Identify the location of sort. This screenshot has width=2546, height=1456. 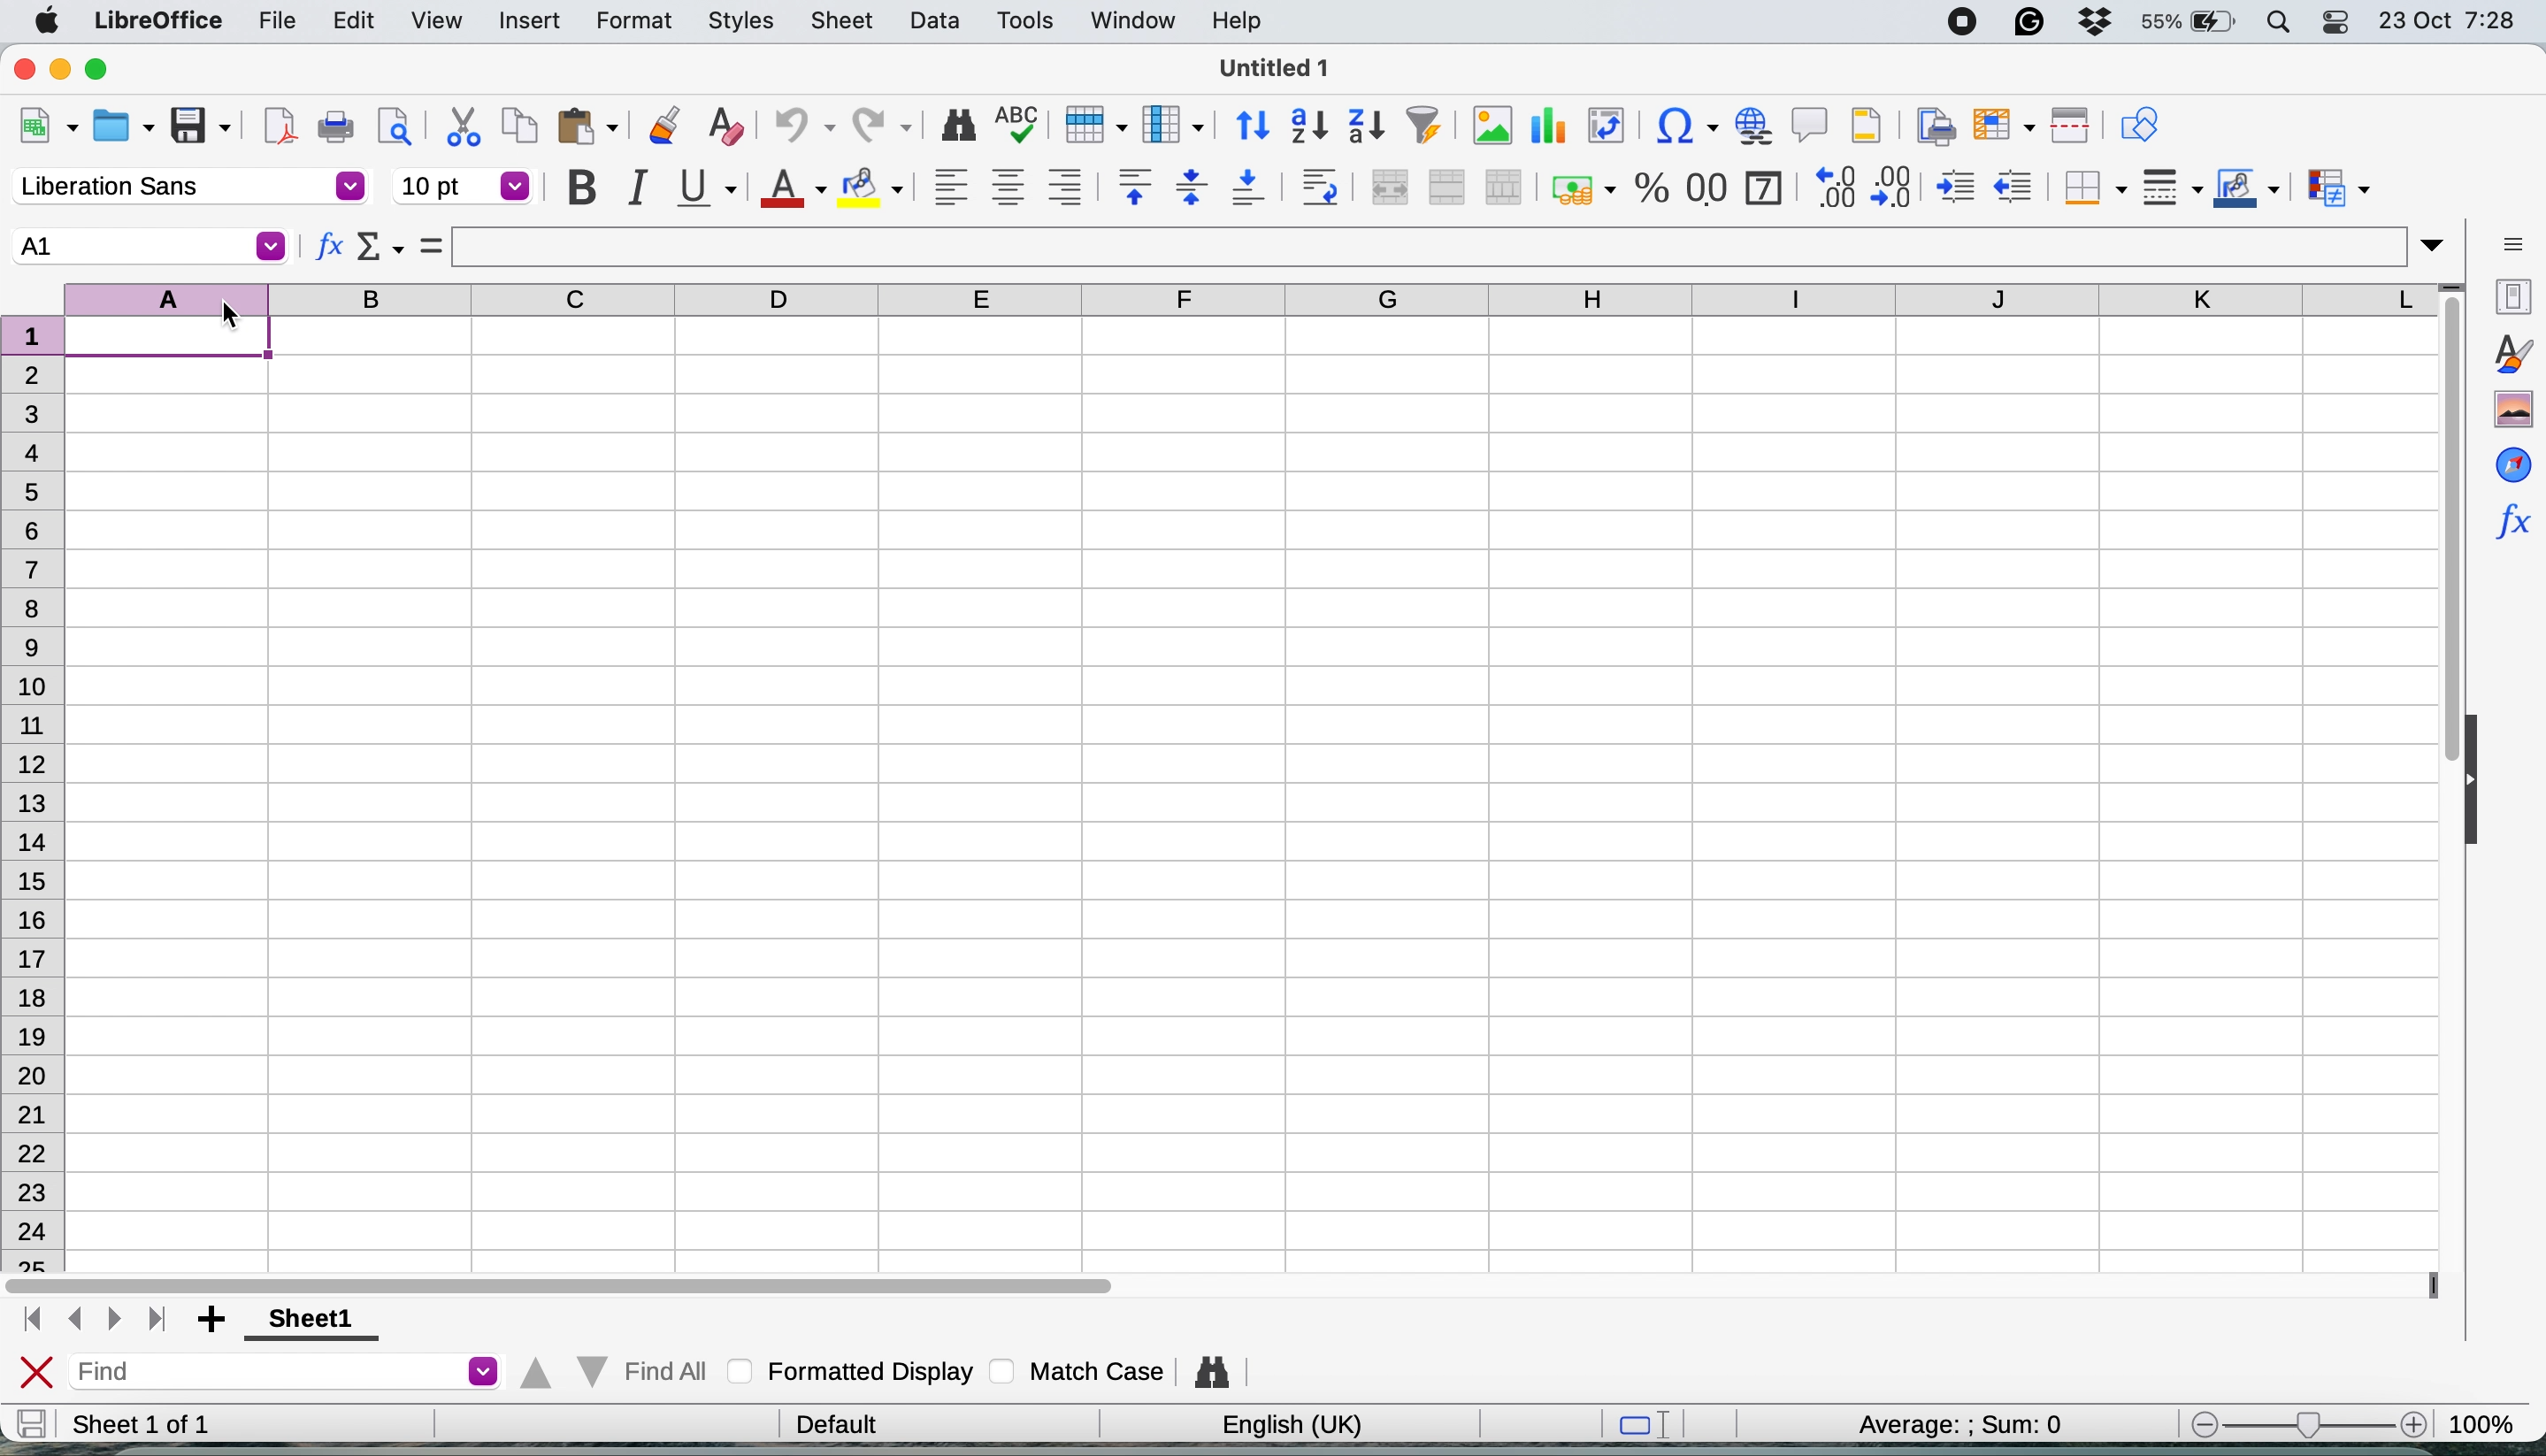
(1247, 125).